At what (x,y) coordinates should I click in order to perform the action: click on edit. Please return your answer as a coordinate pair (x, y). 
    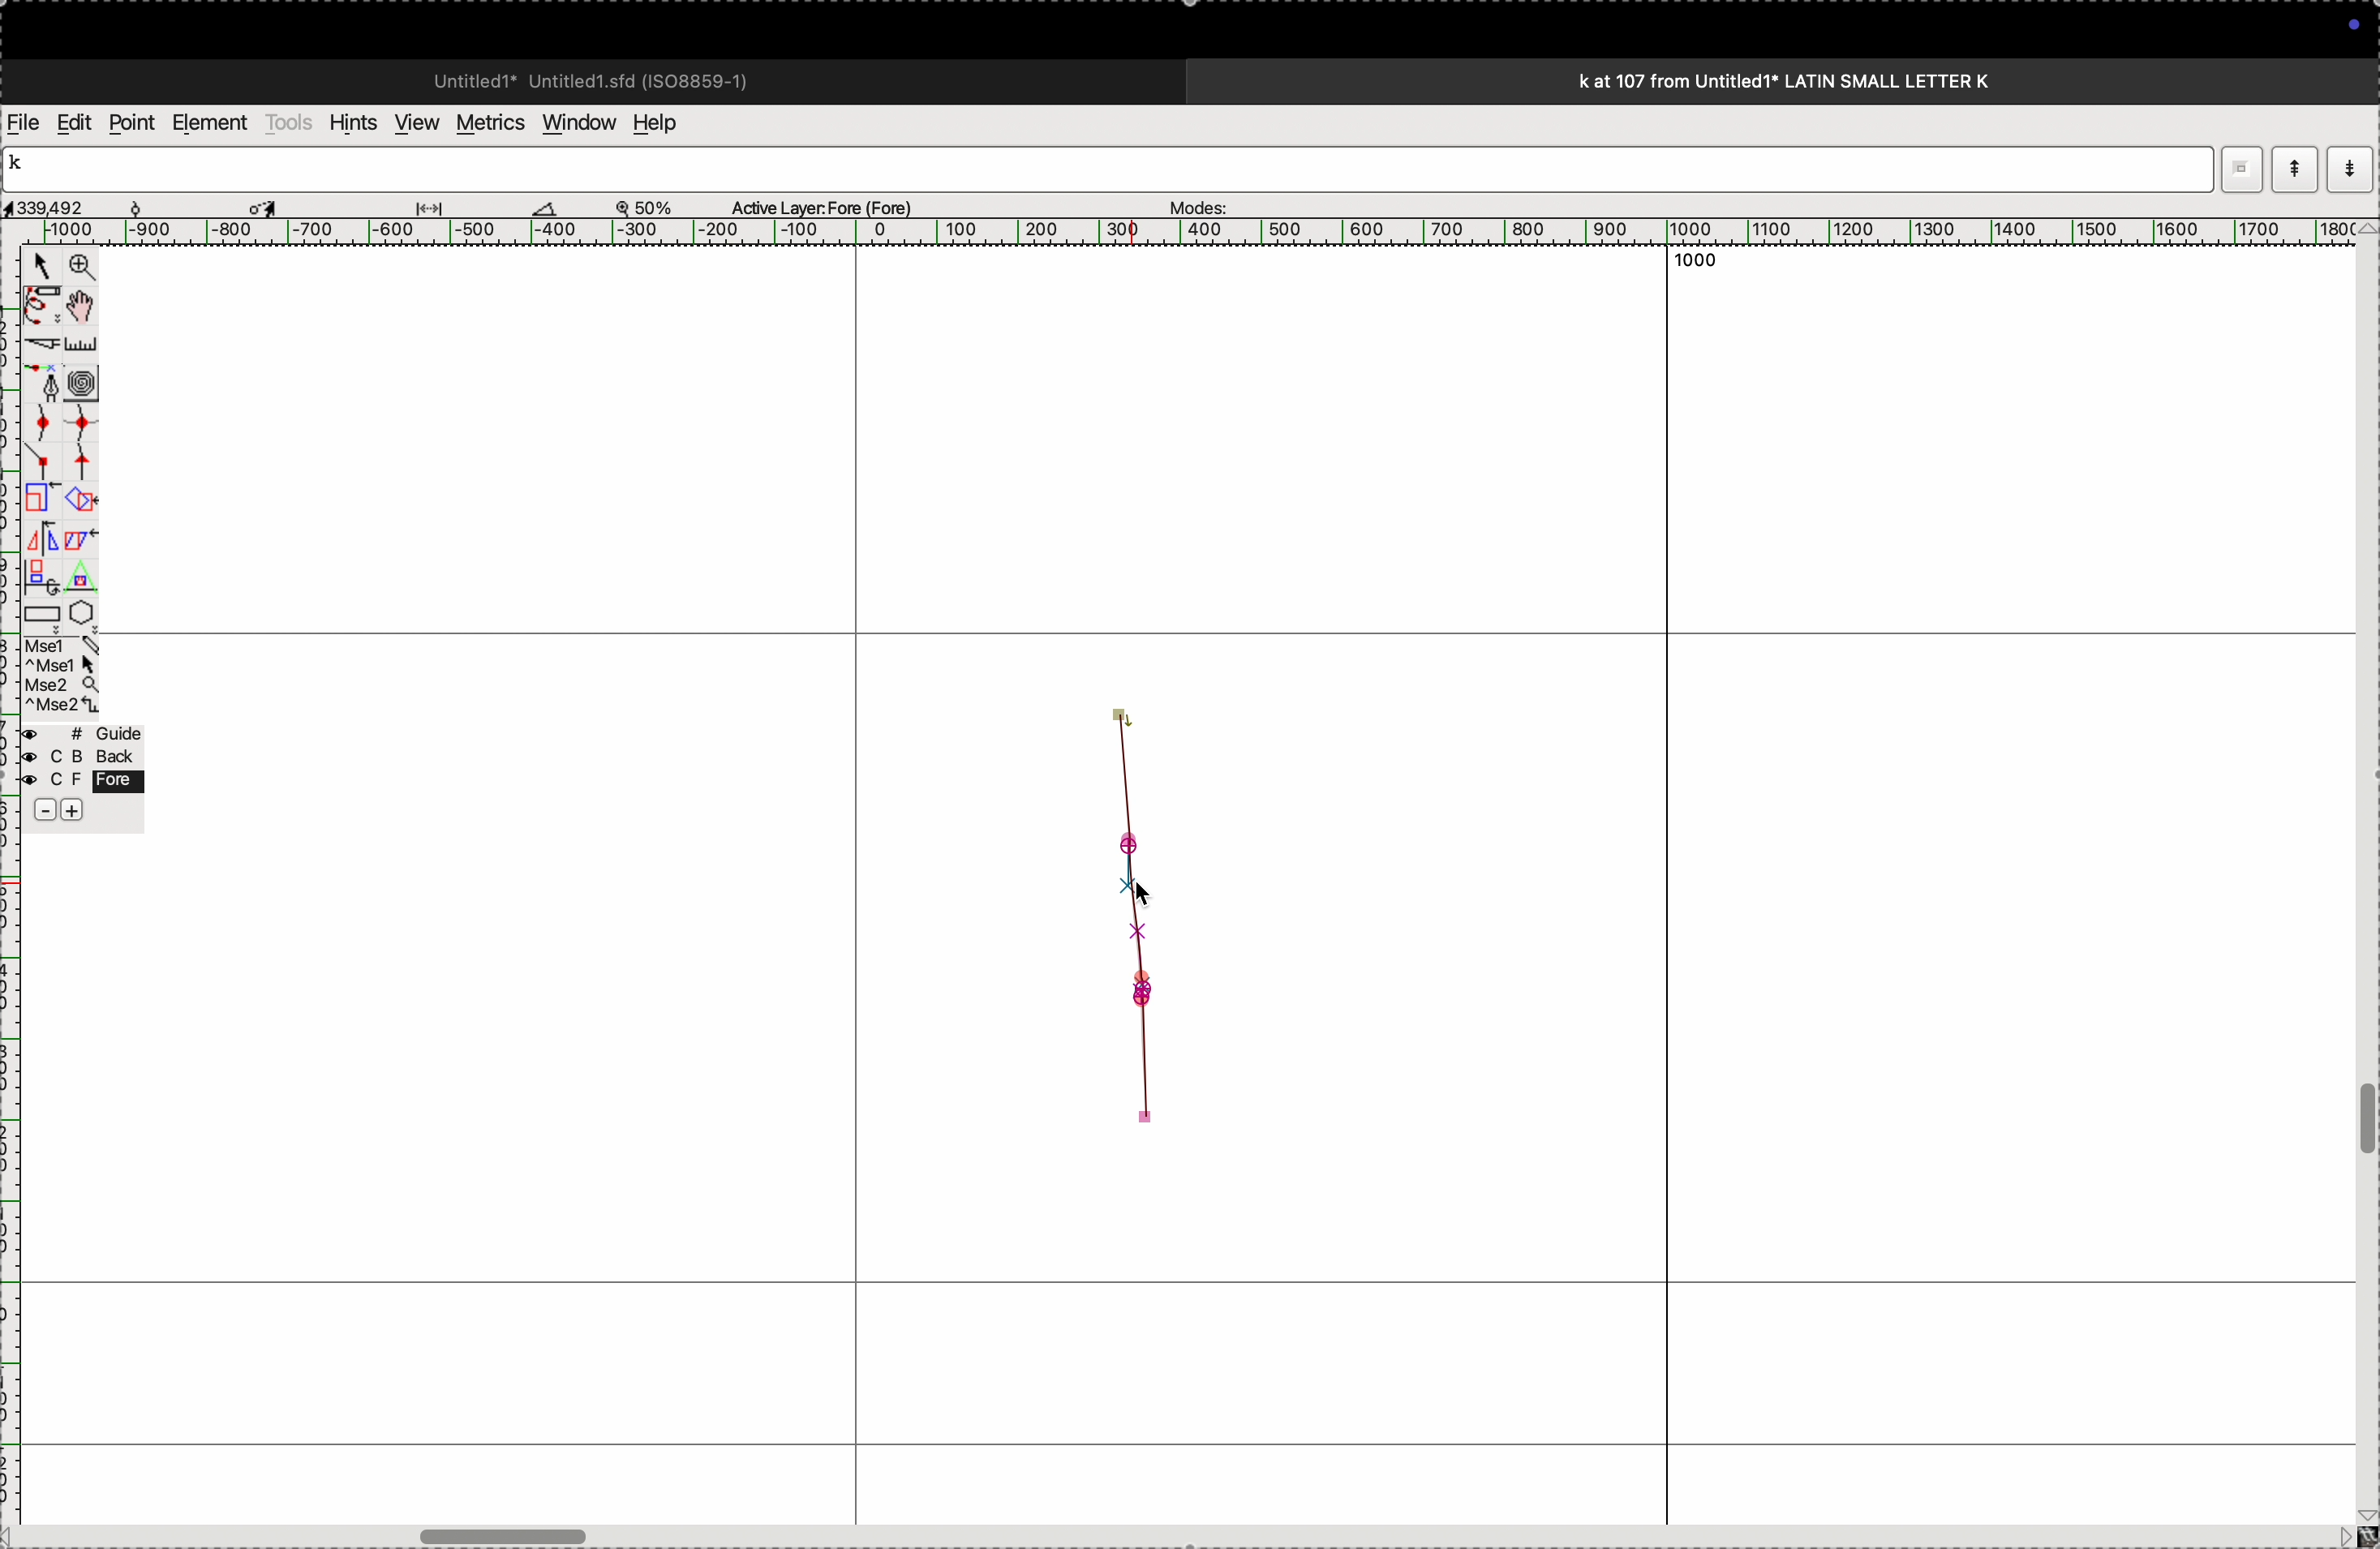
    Looking at the image, I should click on (73, 121).